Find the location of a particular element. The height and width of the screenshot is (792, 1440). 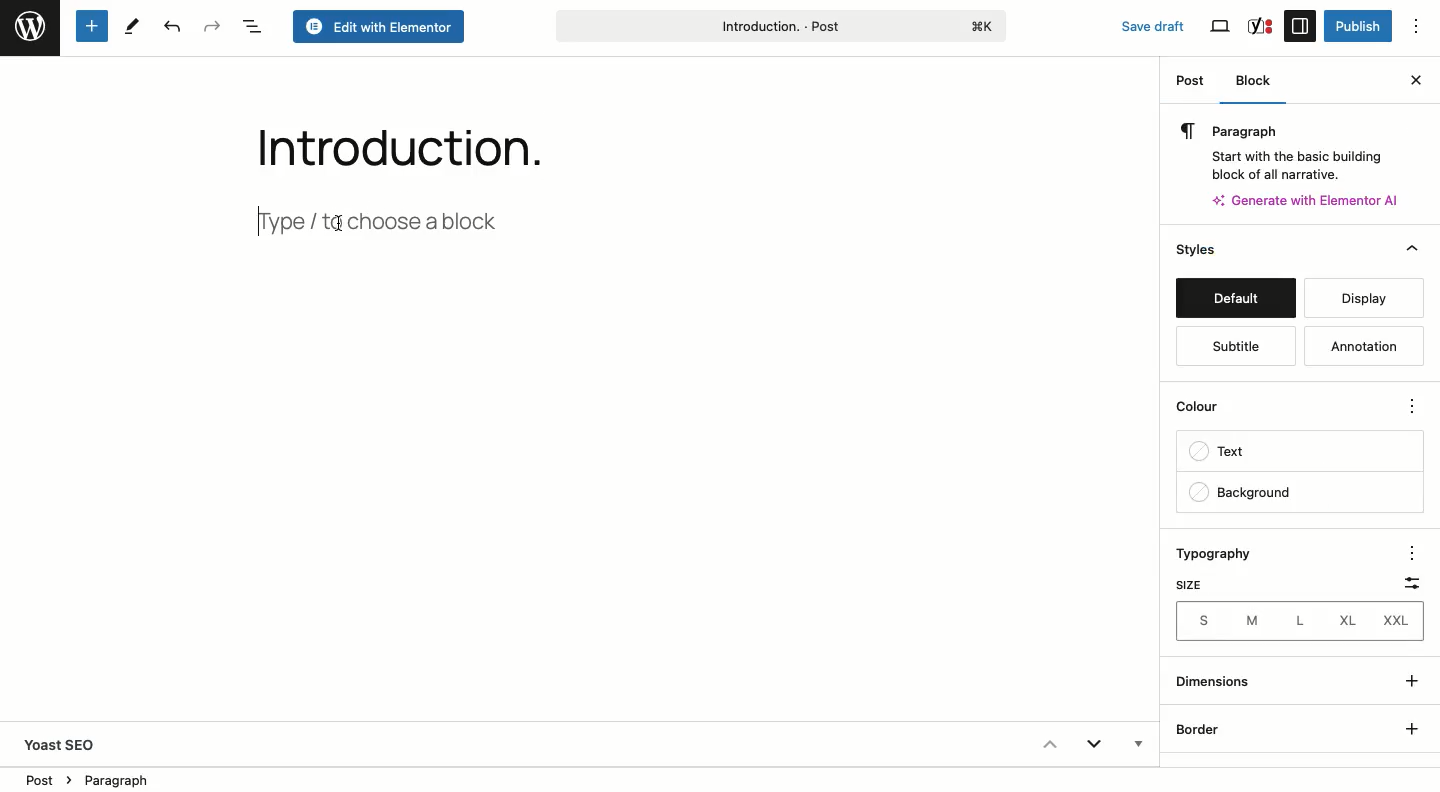

Border is located at coordinates (1201, 730).